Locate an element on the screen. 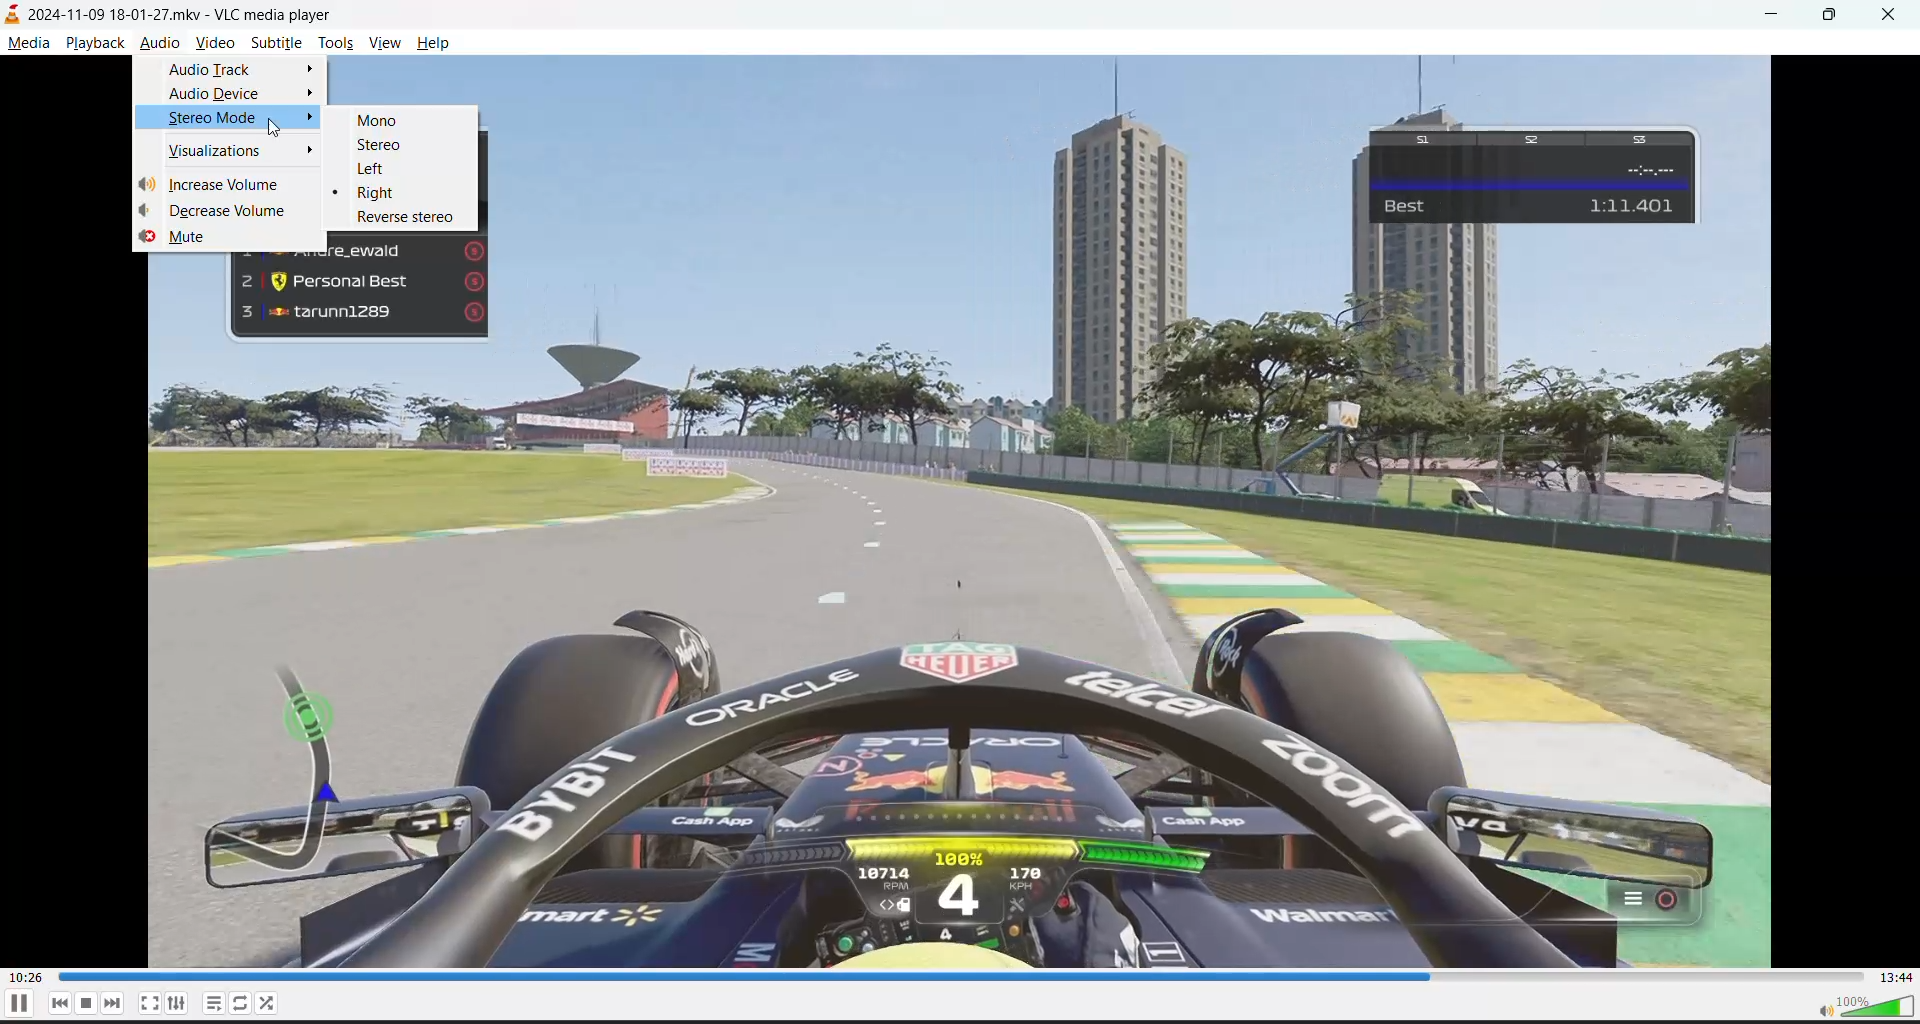  playback is located at coordinates (95, 44).